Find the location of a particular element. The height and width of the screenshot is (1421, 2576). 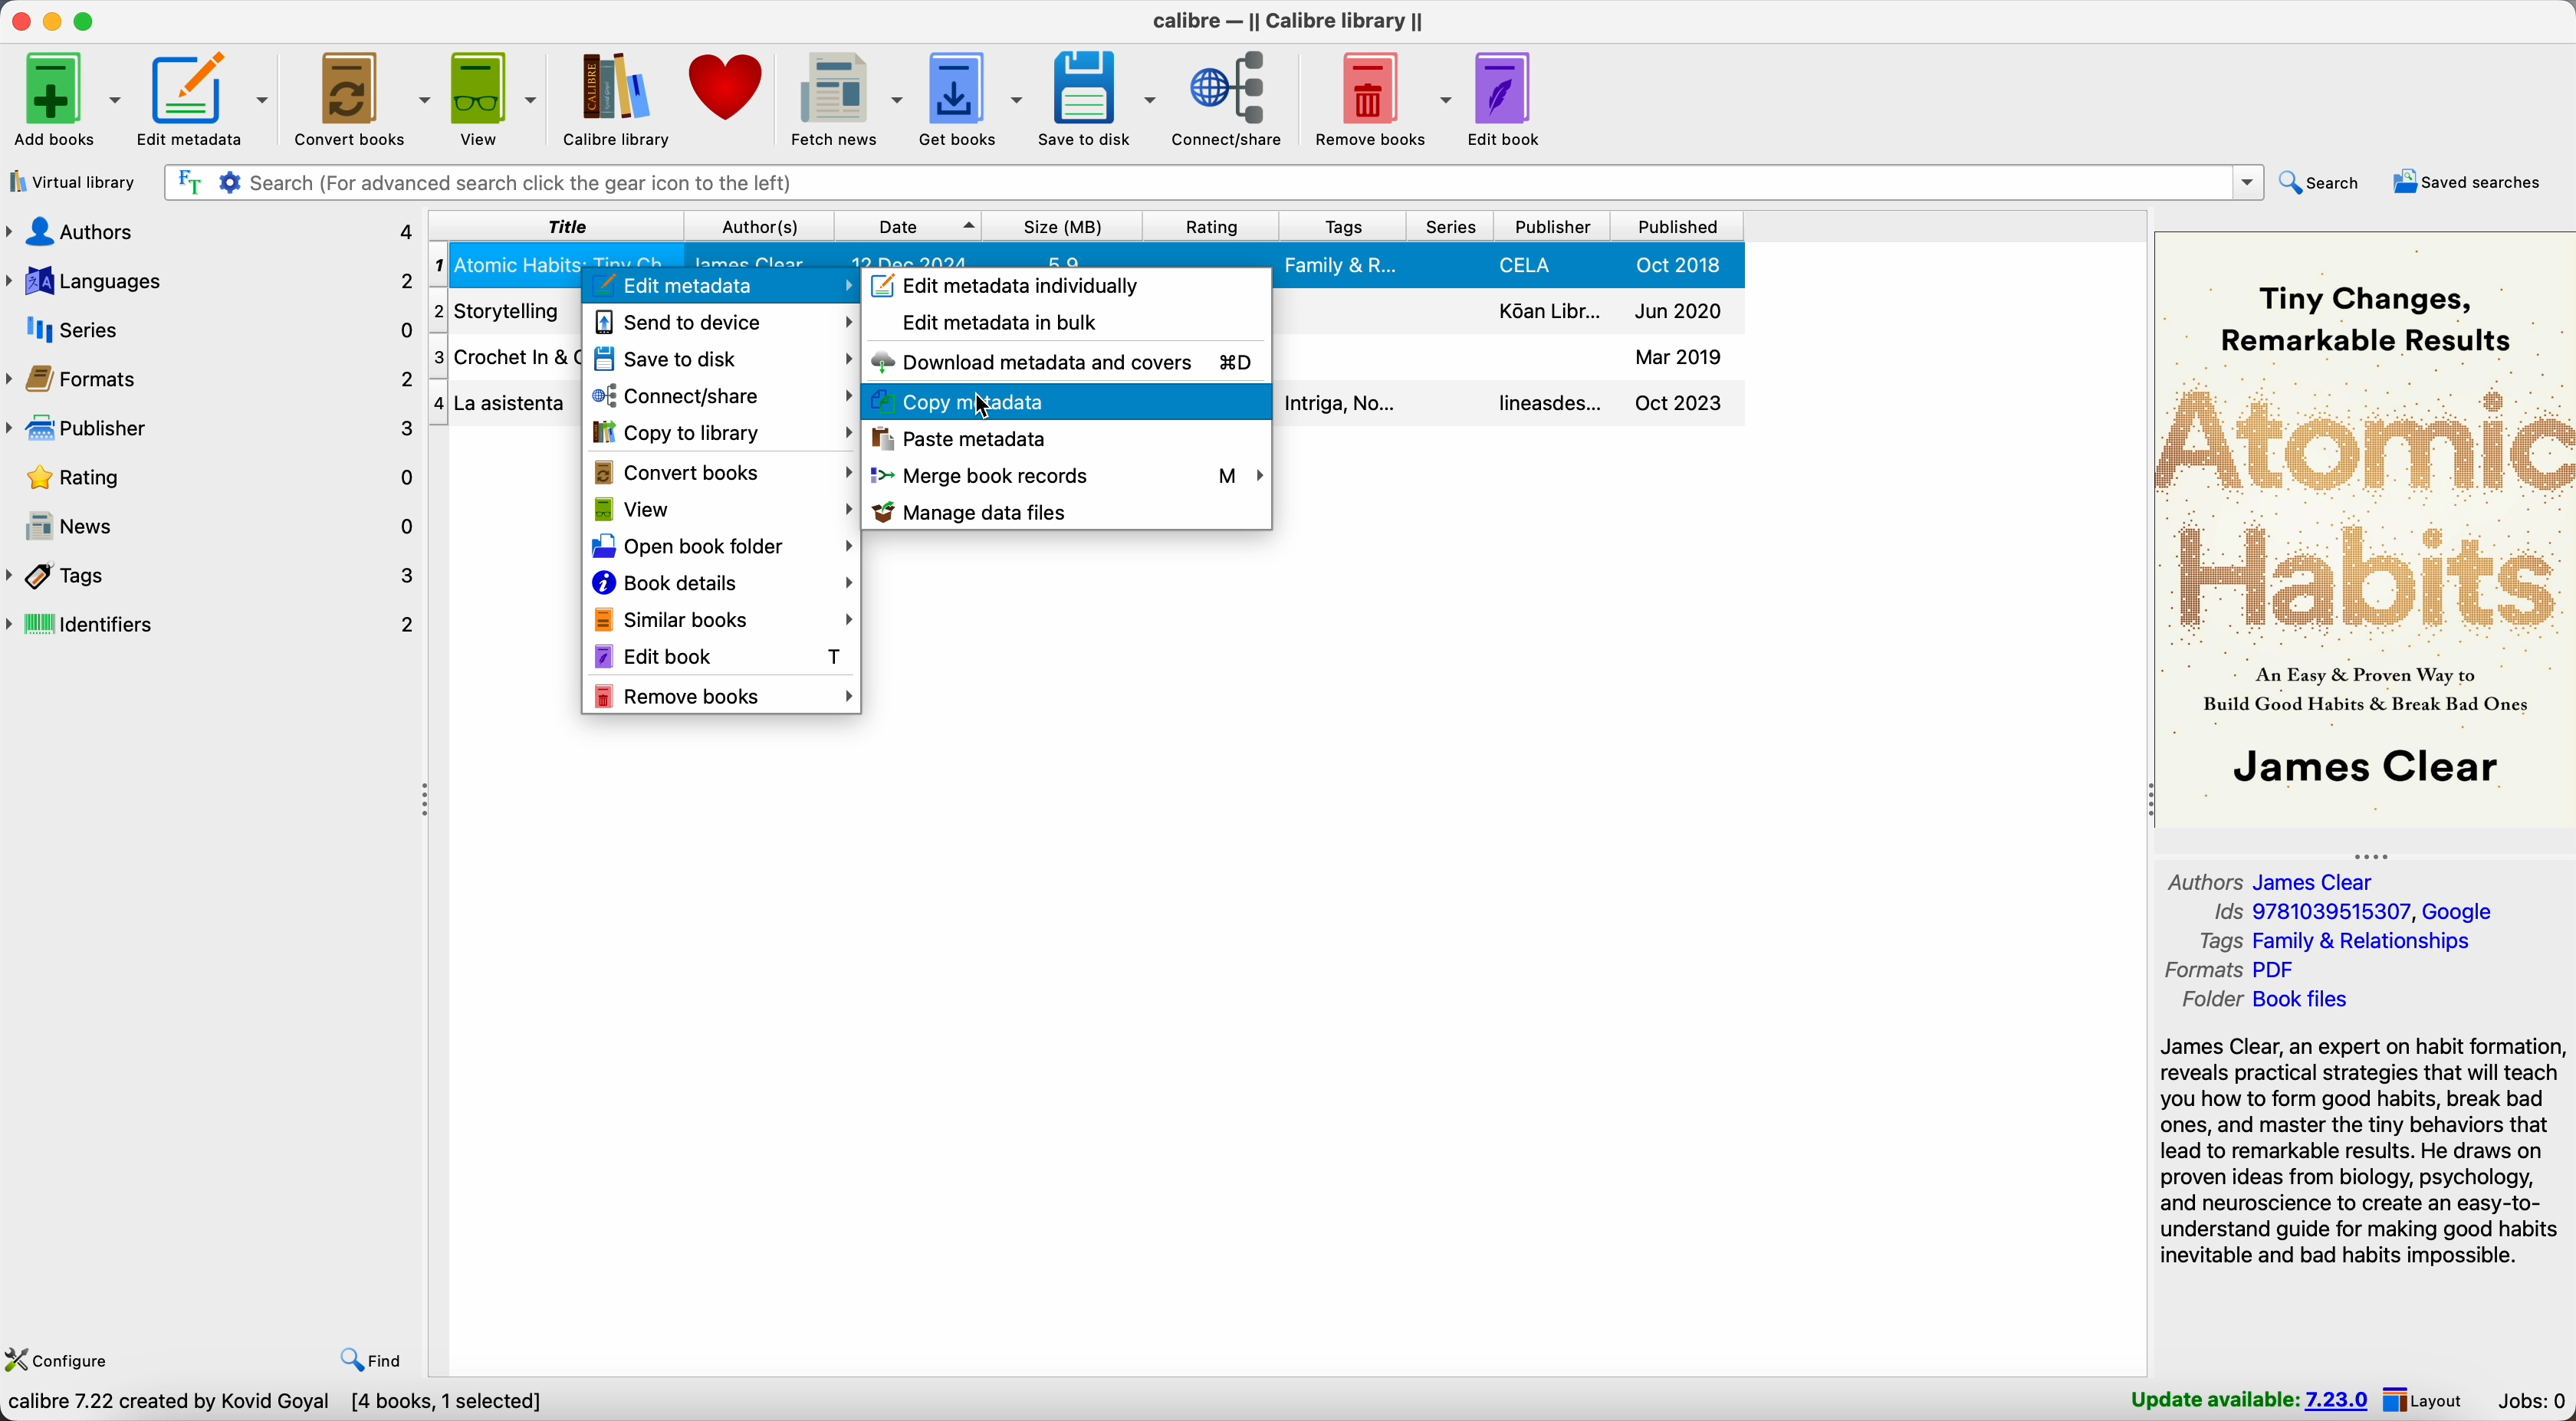

identifiers is located at coordinates (213, 626).